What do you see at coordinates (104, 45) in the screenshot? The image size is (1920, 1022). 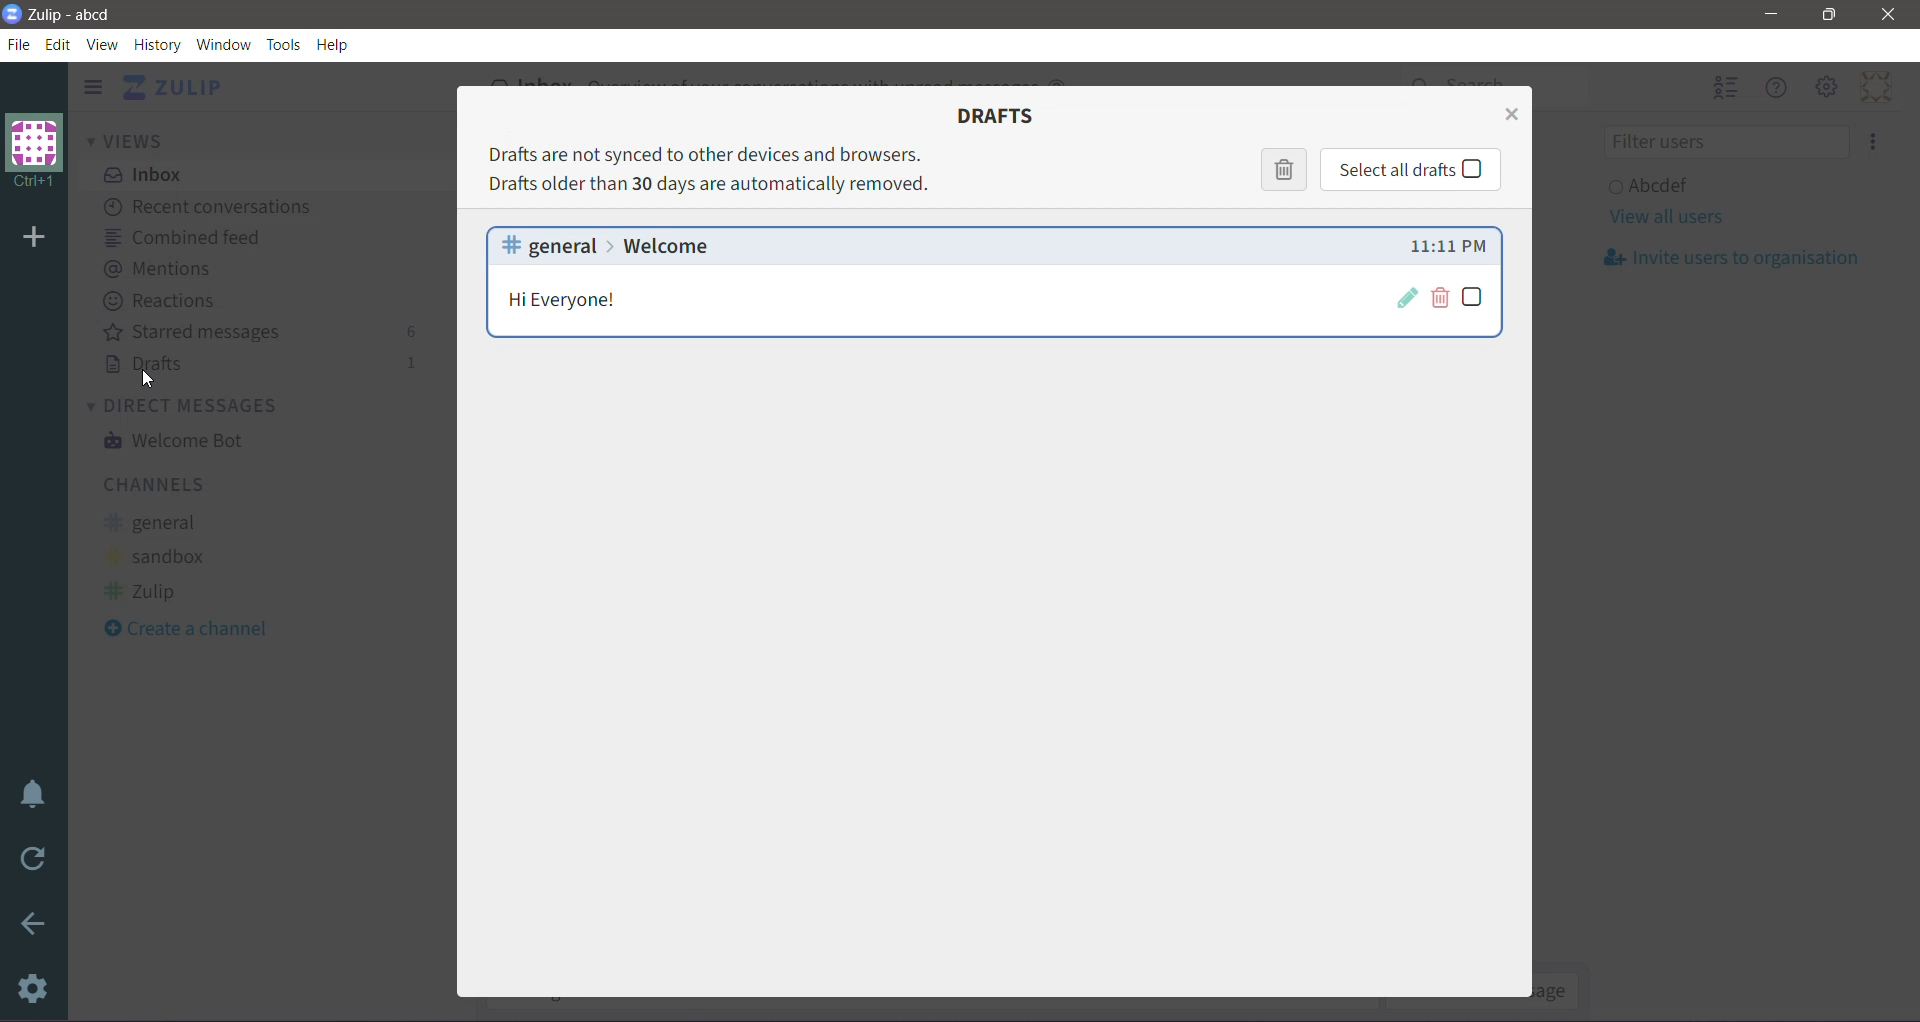 I see `View` at bounding box center [104, 45].